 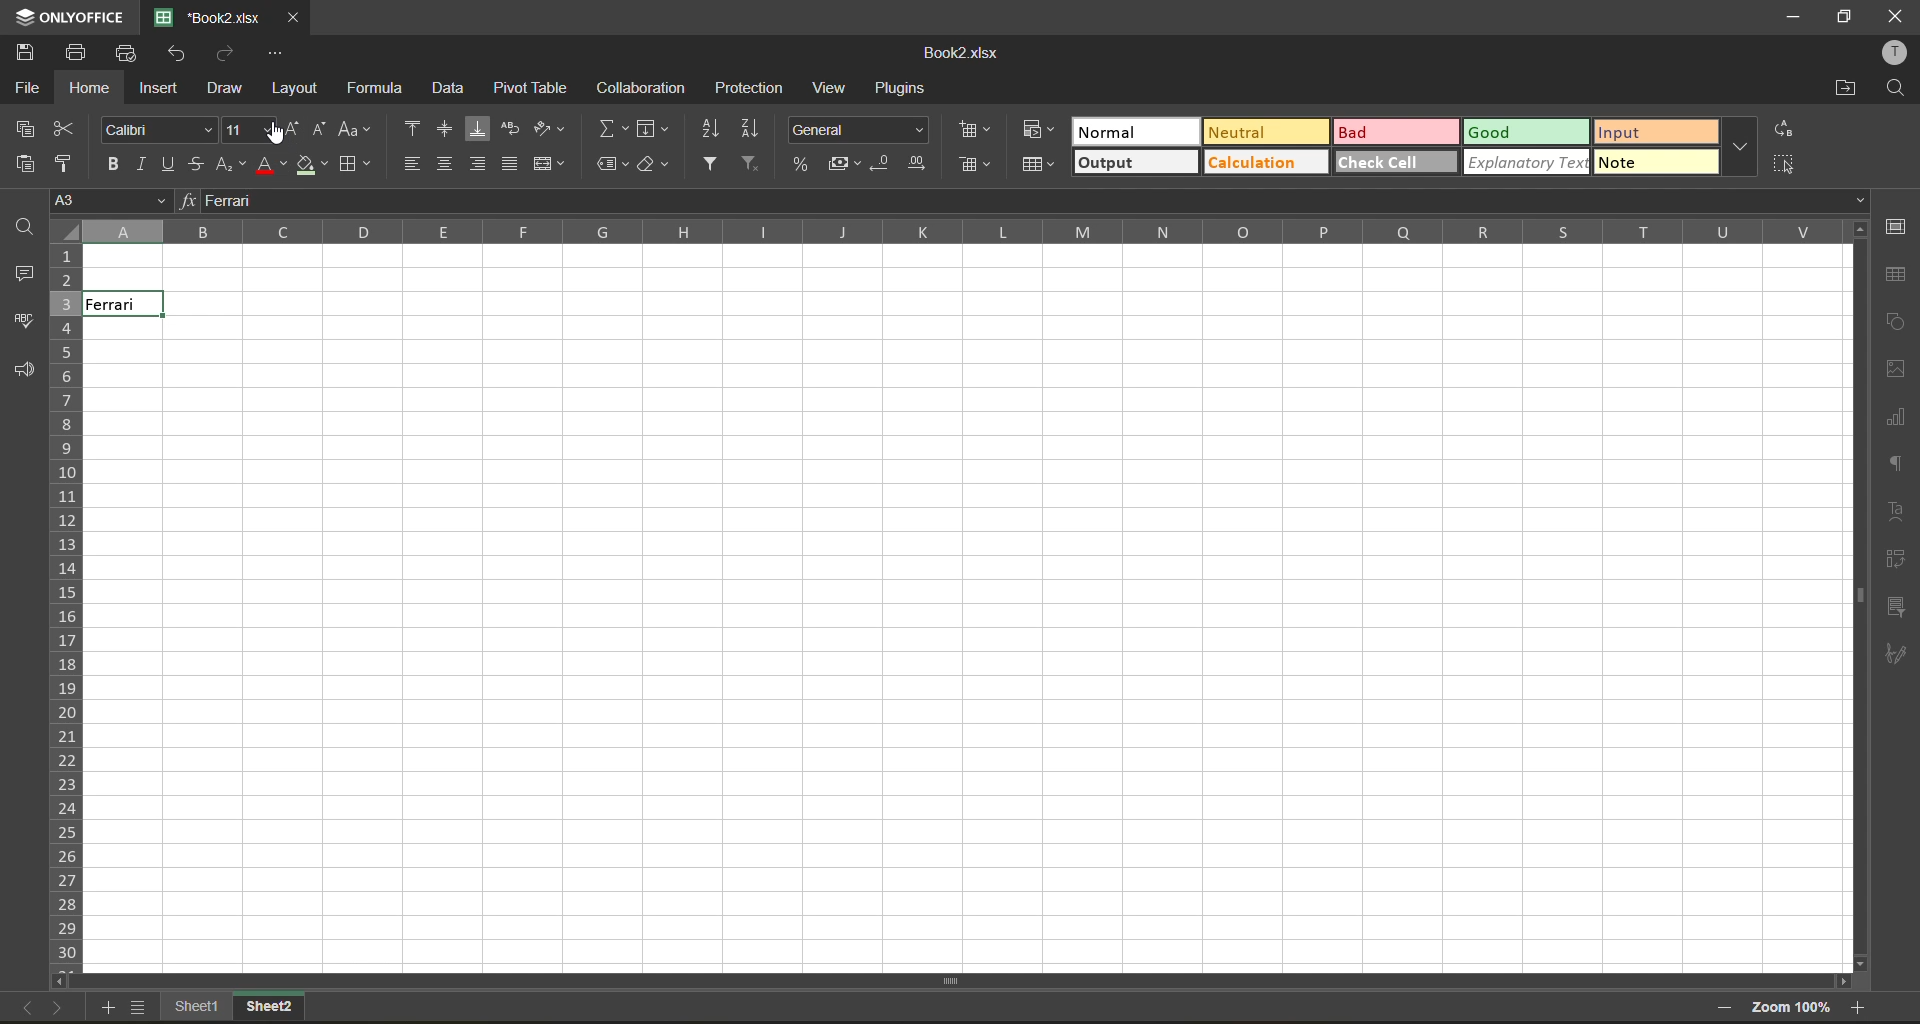 I want to click on calculation, so click(x=1264, y=163).